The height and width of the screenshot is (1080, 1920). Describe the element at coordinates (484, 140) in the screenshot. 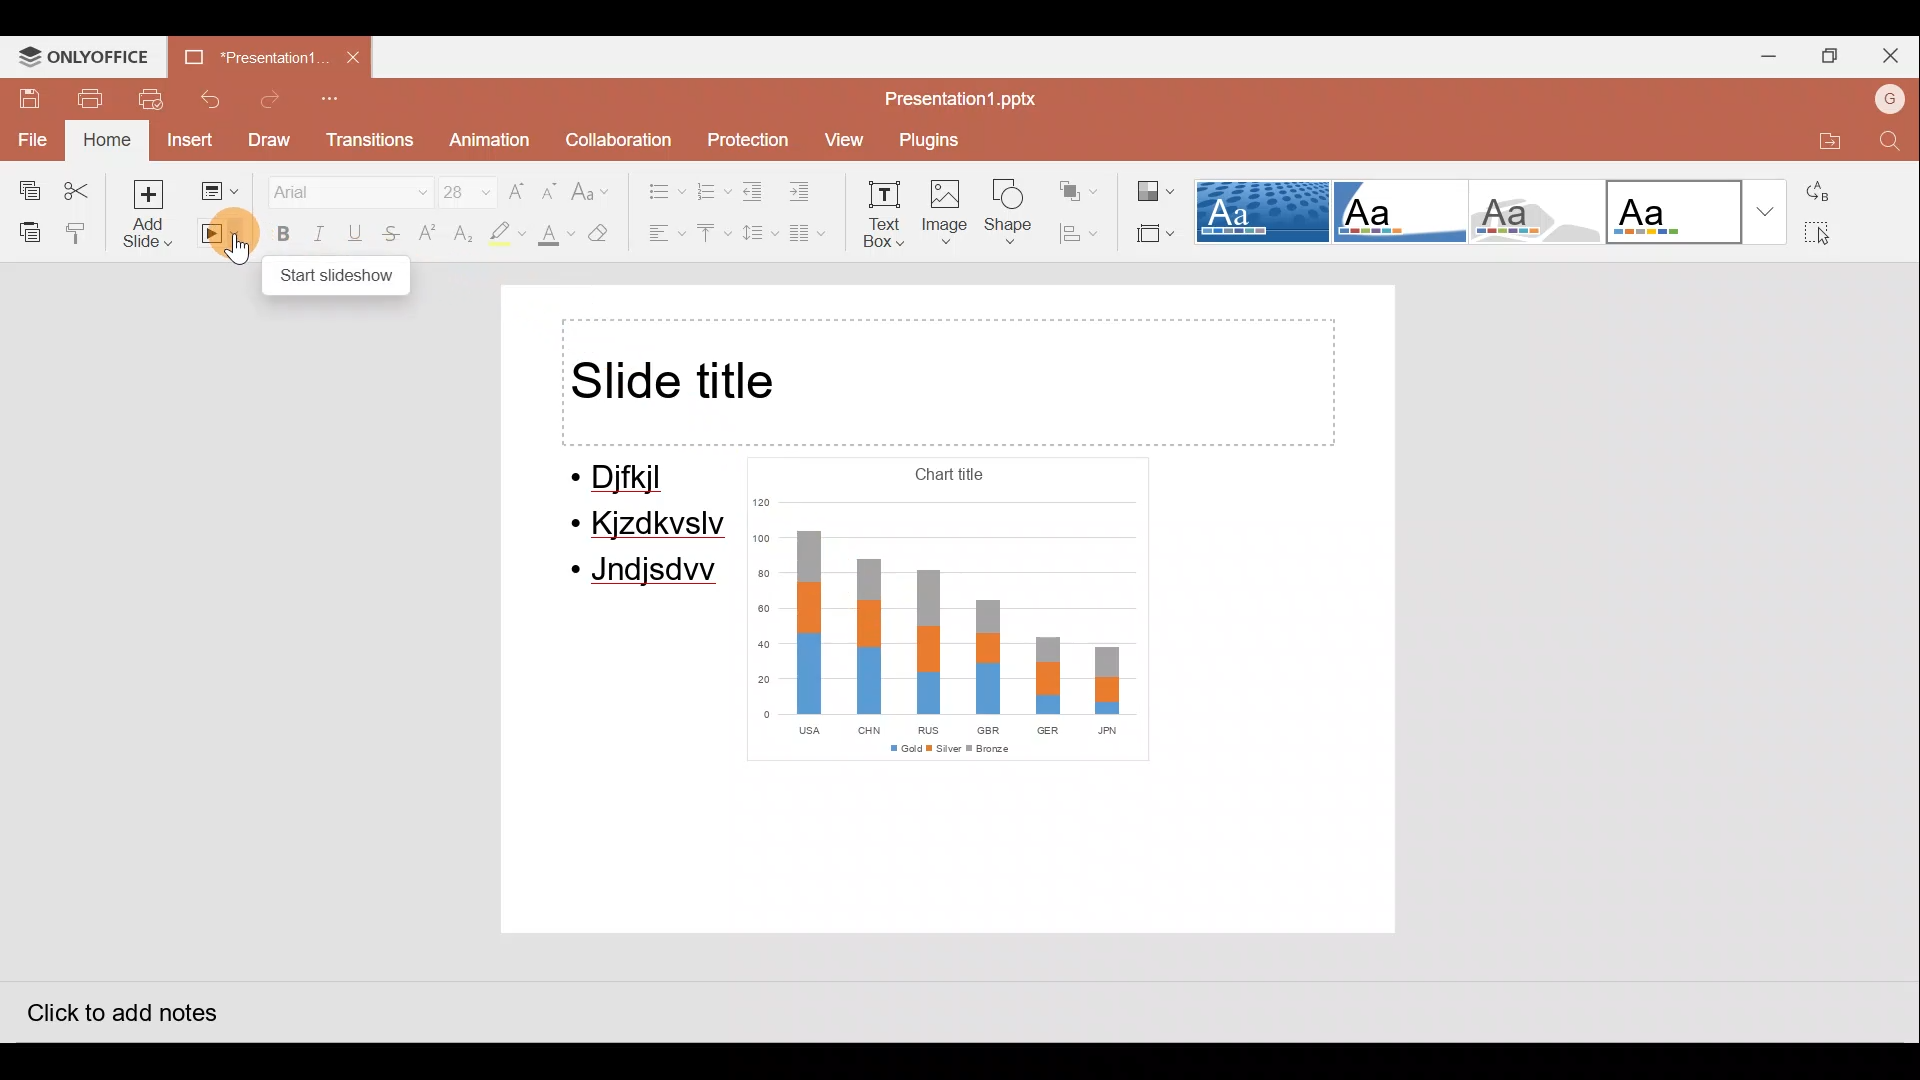

I see `Animation` at that location.